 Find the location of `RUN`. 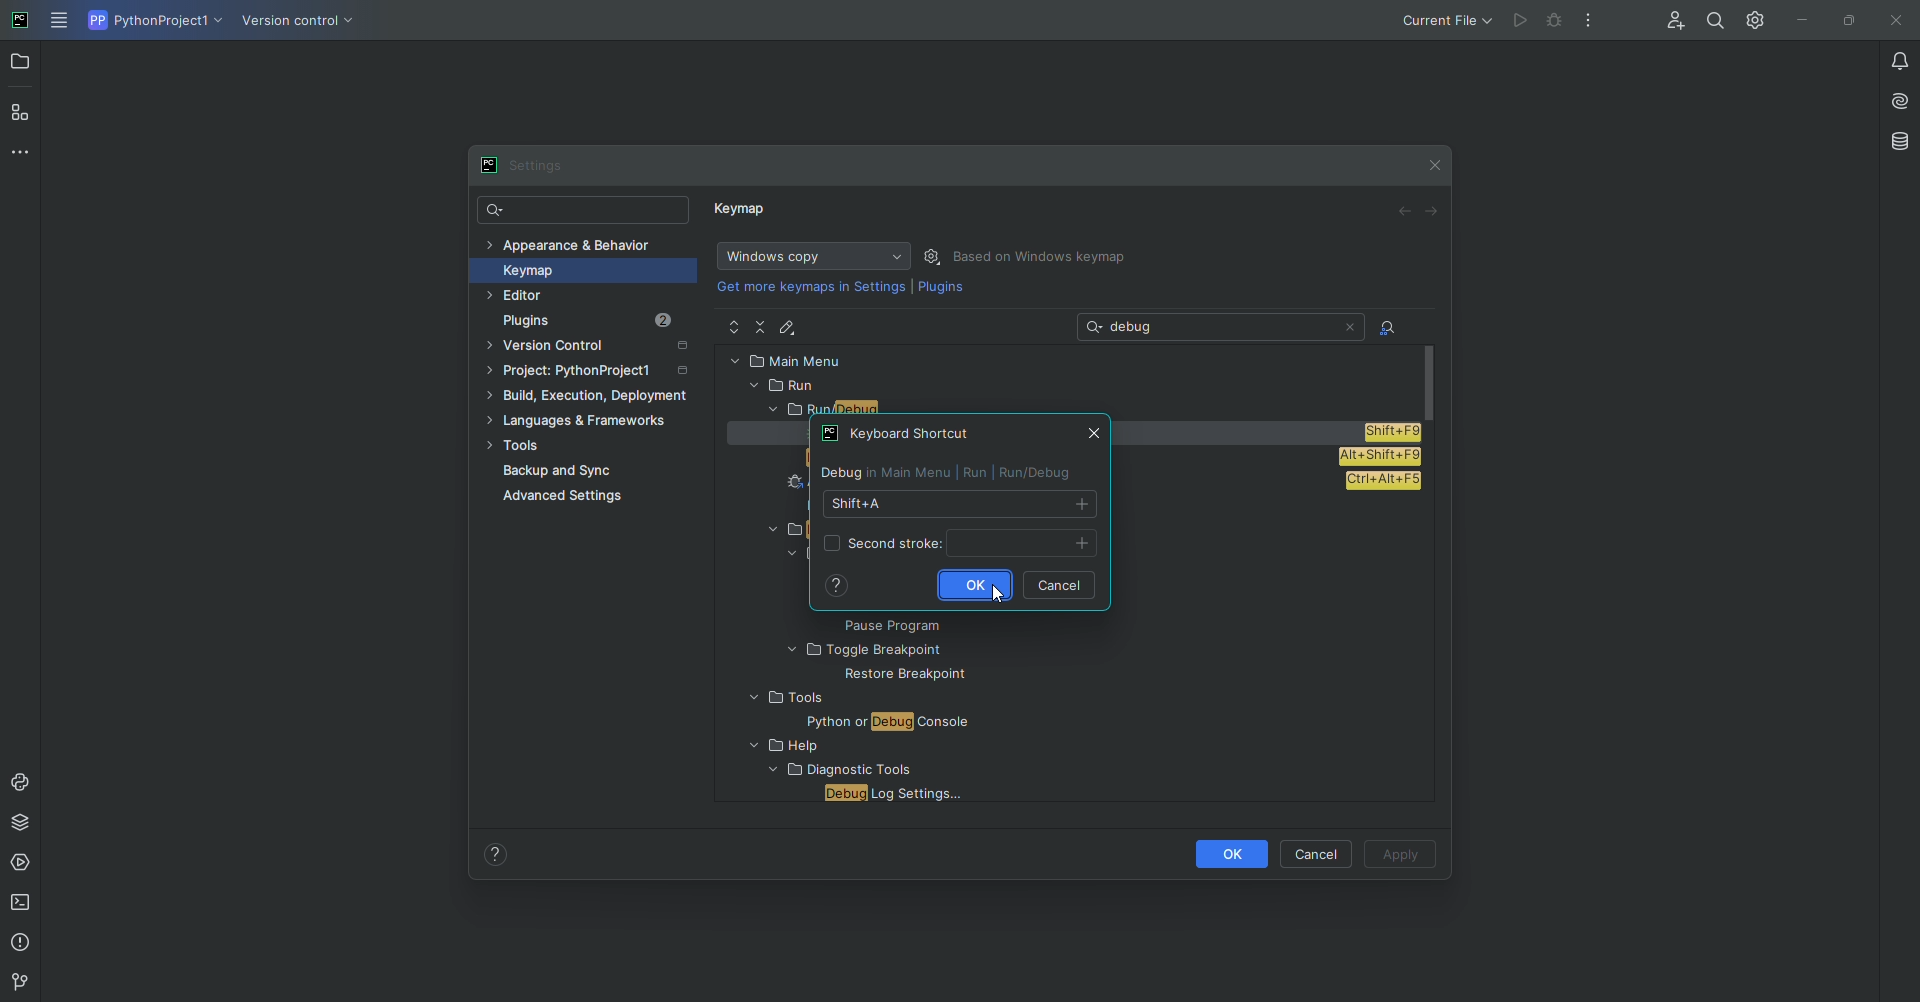

RUN is located at coordinates (1067, 386).